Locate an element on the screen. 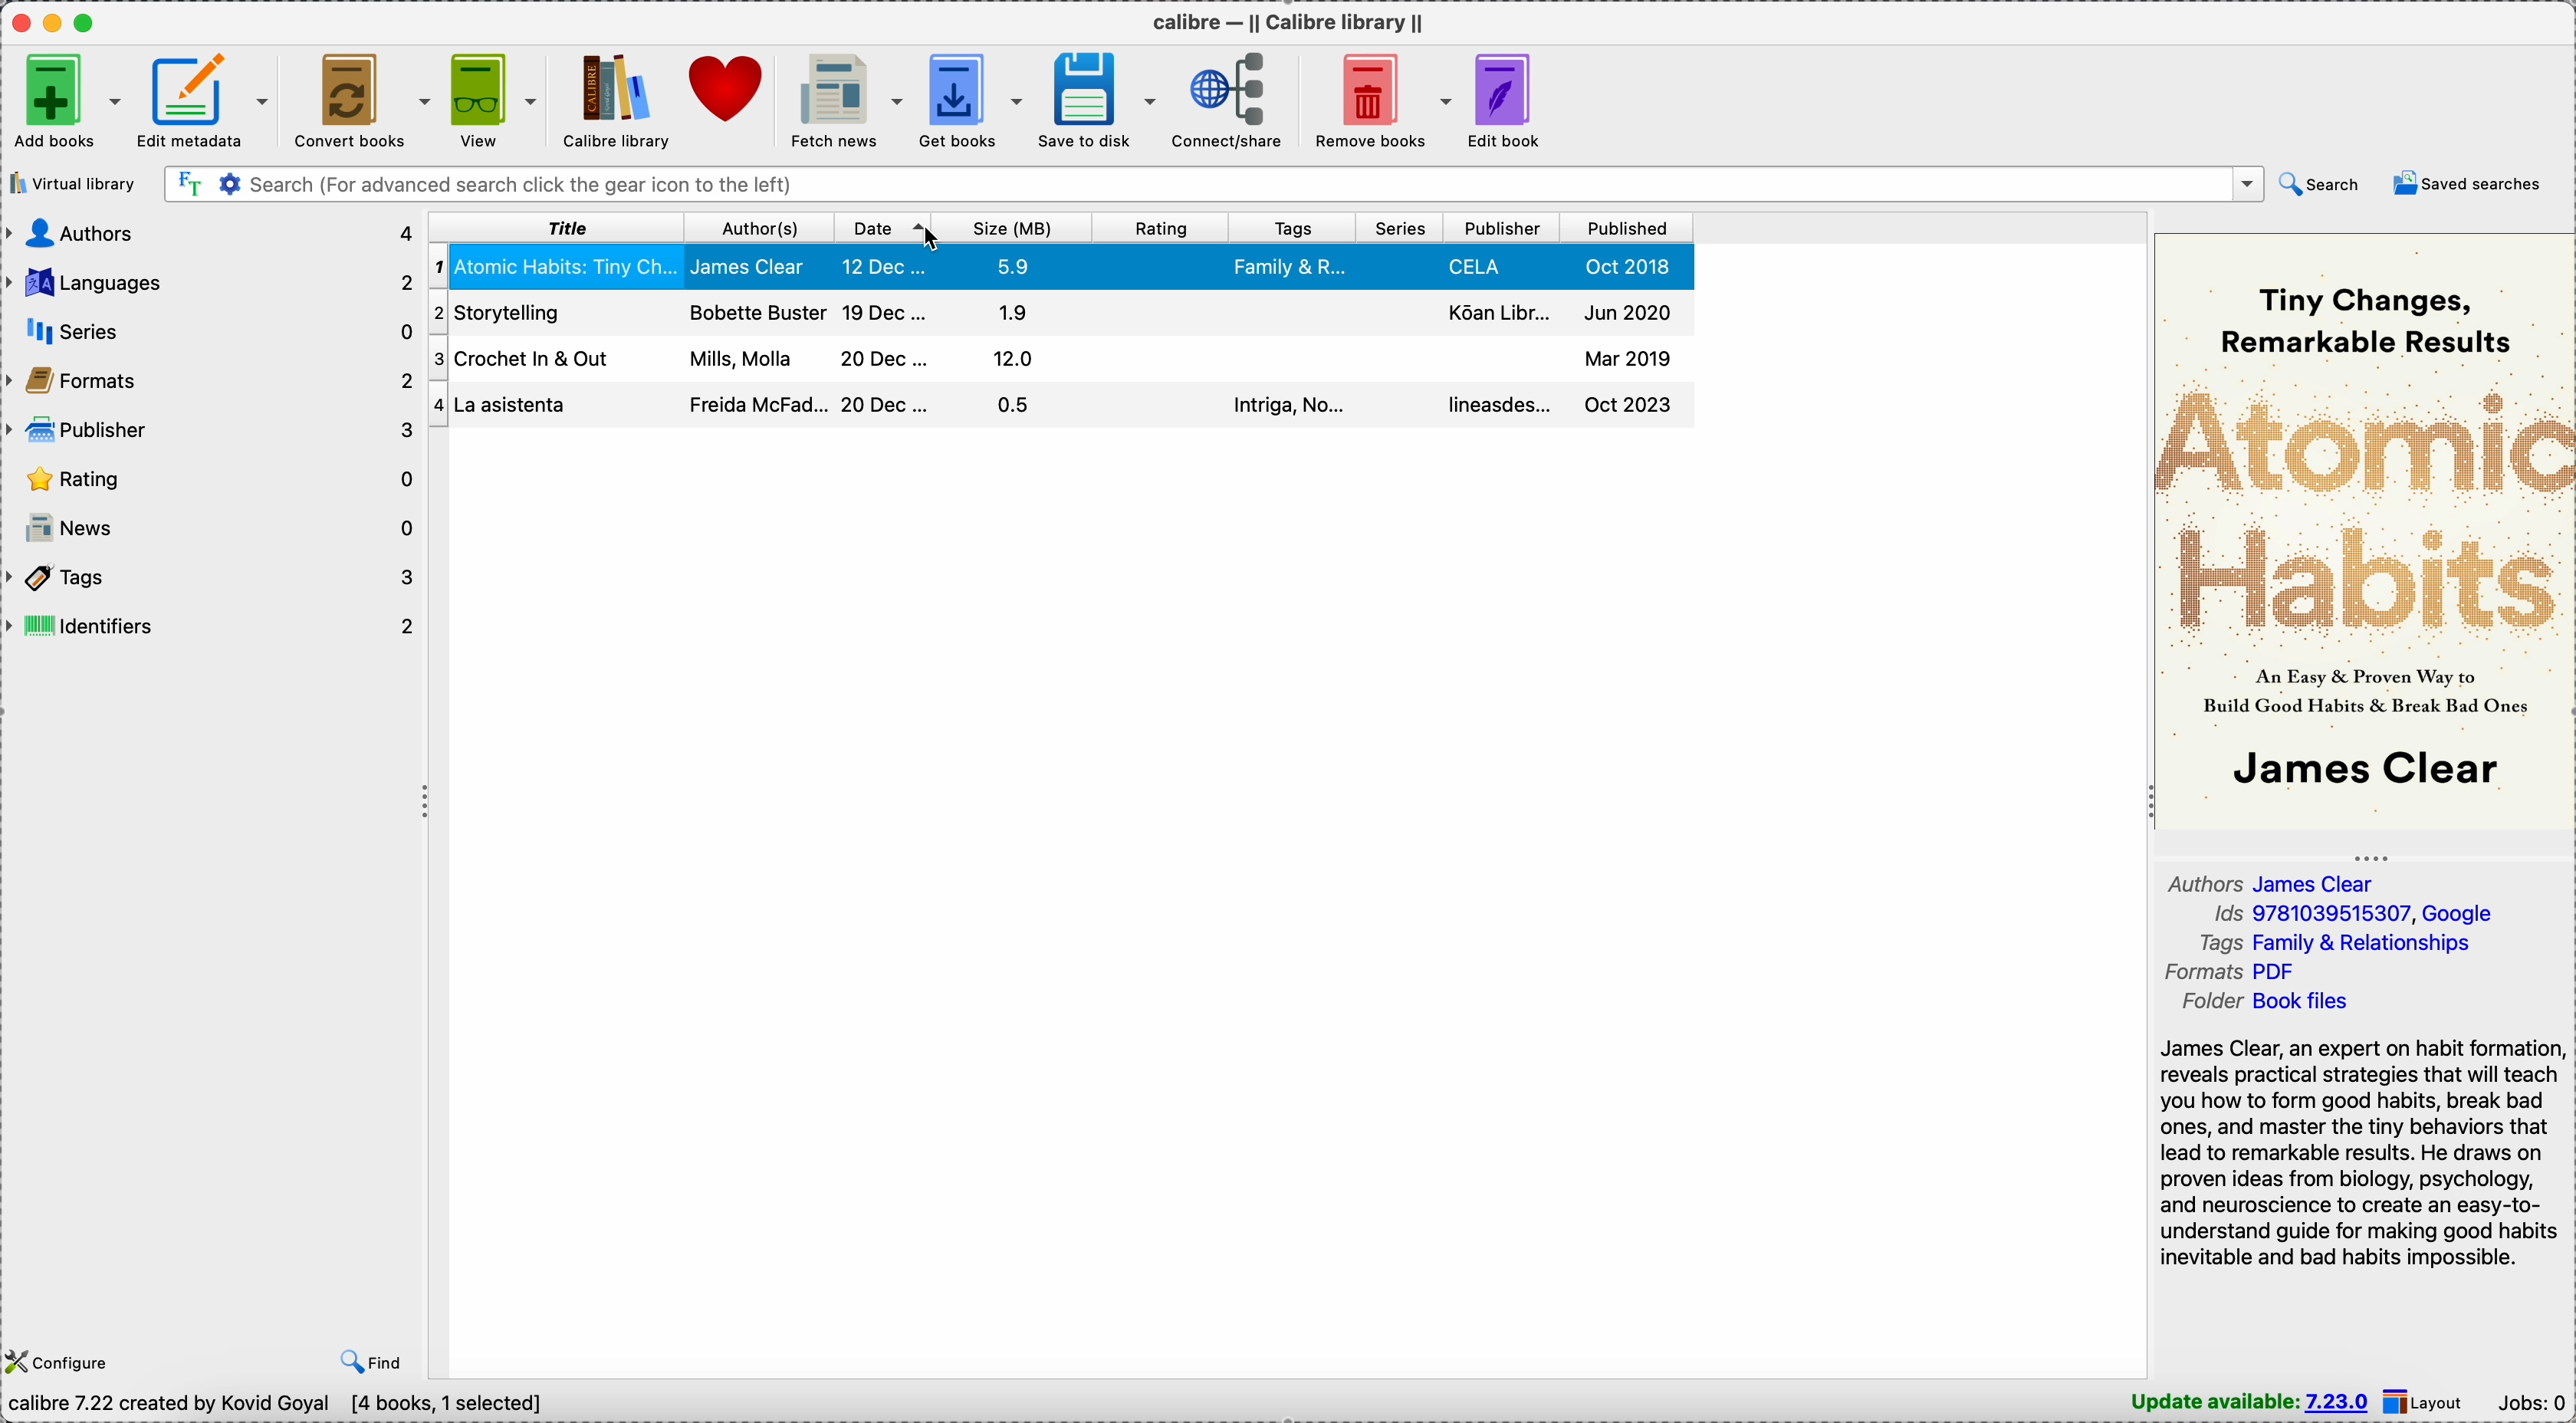 The image size is (2576, 1423). size is located at coordinates (1013, 230).